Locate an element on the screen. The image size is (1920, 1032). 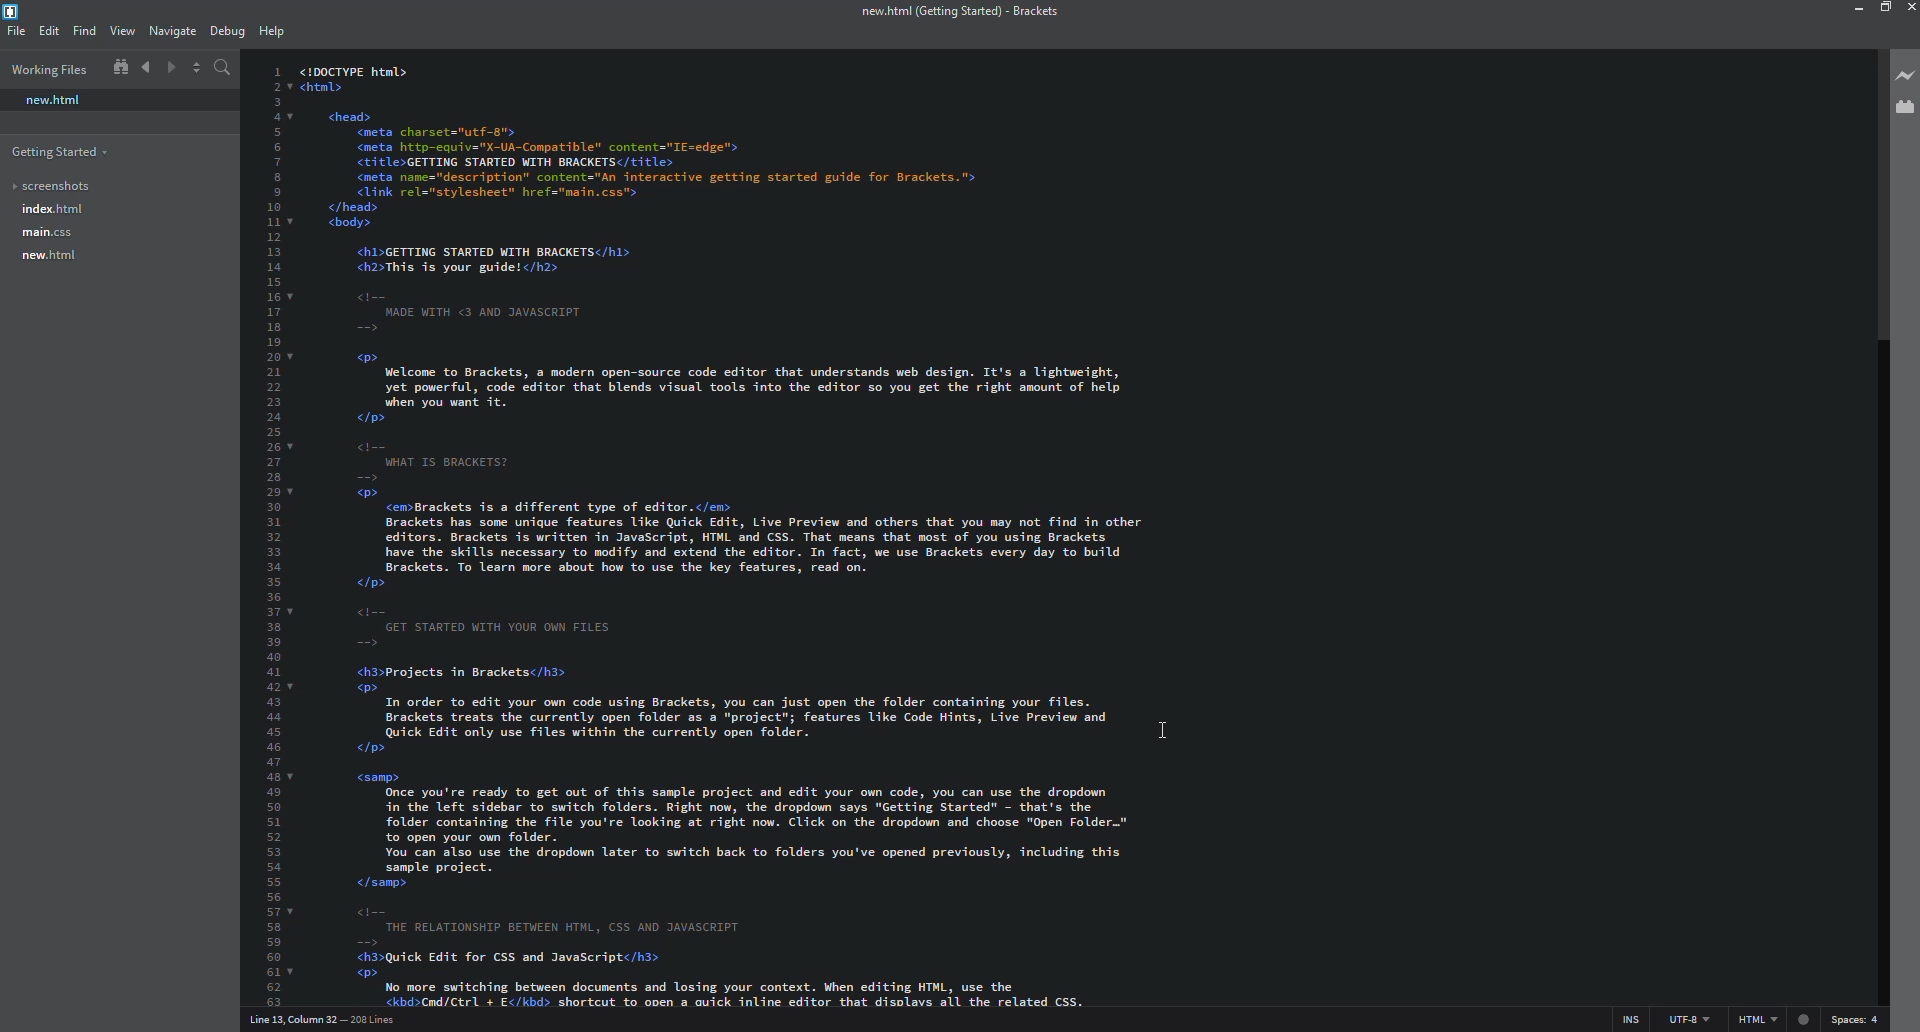
back is located at coordinates (145, 68).